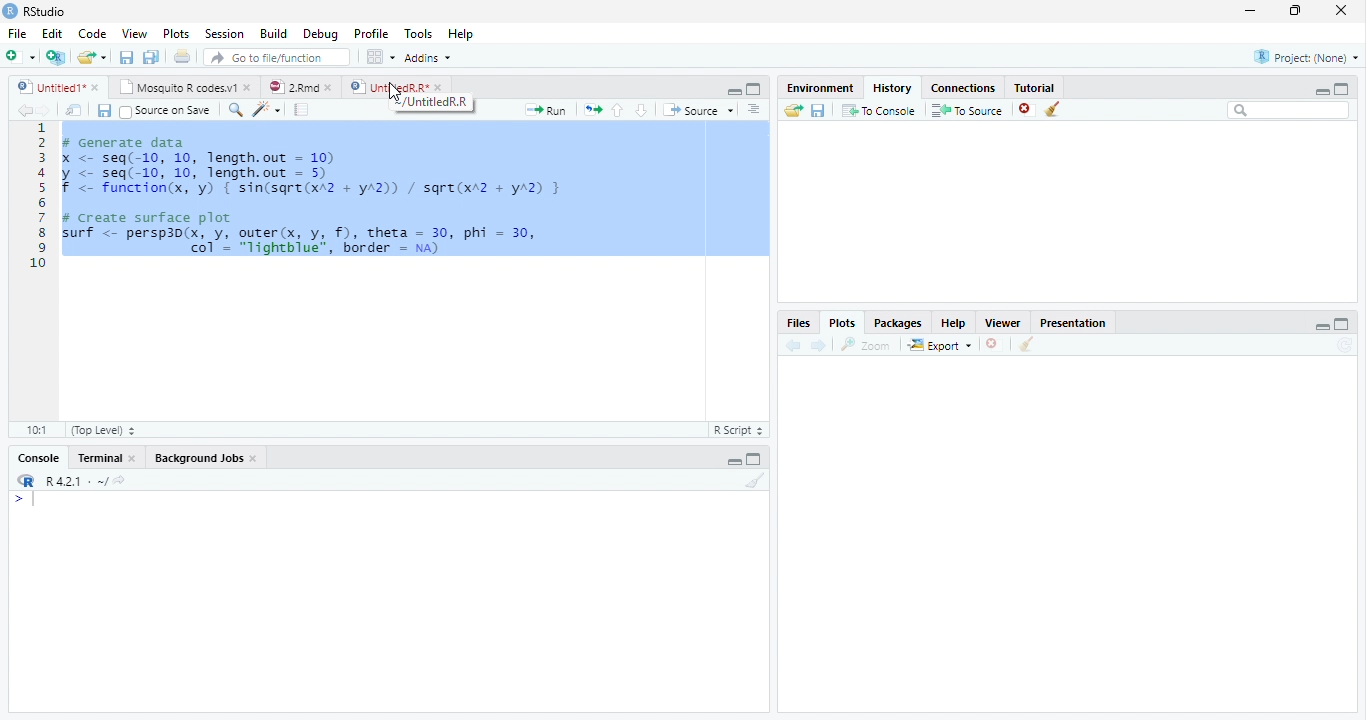 The image size is (1366, 720). What do you see at coordinates (175, 33) in the screenshot?
I see `Plots` at bounding box center [175, 33].